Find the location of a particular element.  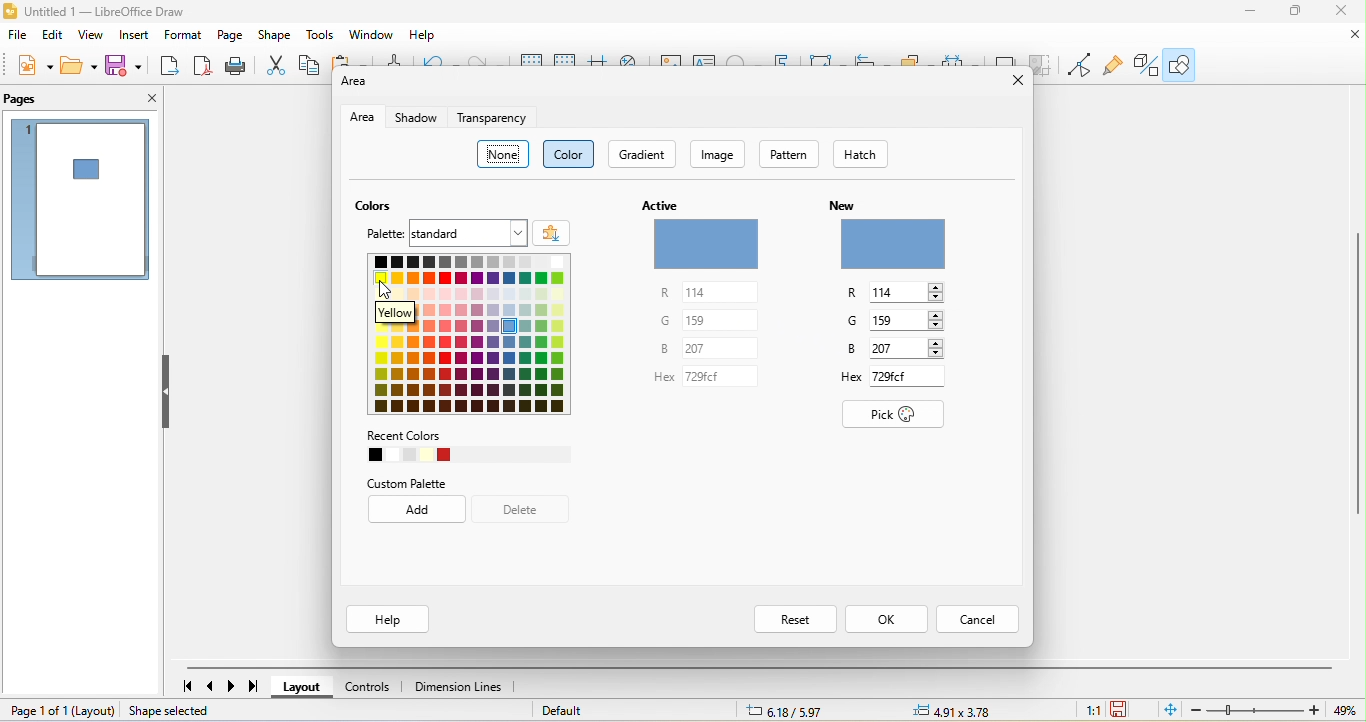

close is located at coordinates (1015, 81).